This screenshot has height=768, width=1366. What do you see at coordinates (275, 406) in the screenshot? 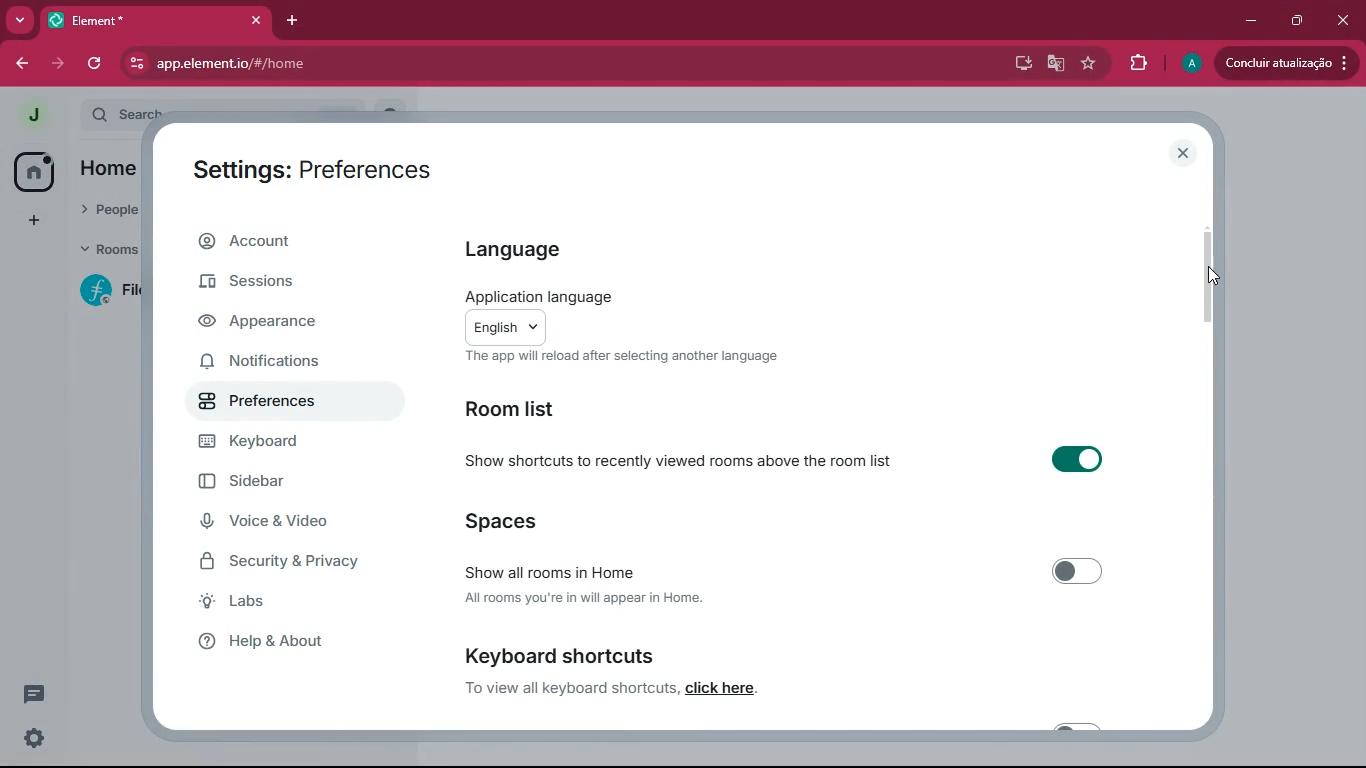
I see `preferences` at bounding box center [275, 406].